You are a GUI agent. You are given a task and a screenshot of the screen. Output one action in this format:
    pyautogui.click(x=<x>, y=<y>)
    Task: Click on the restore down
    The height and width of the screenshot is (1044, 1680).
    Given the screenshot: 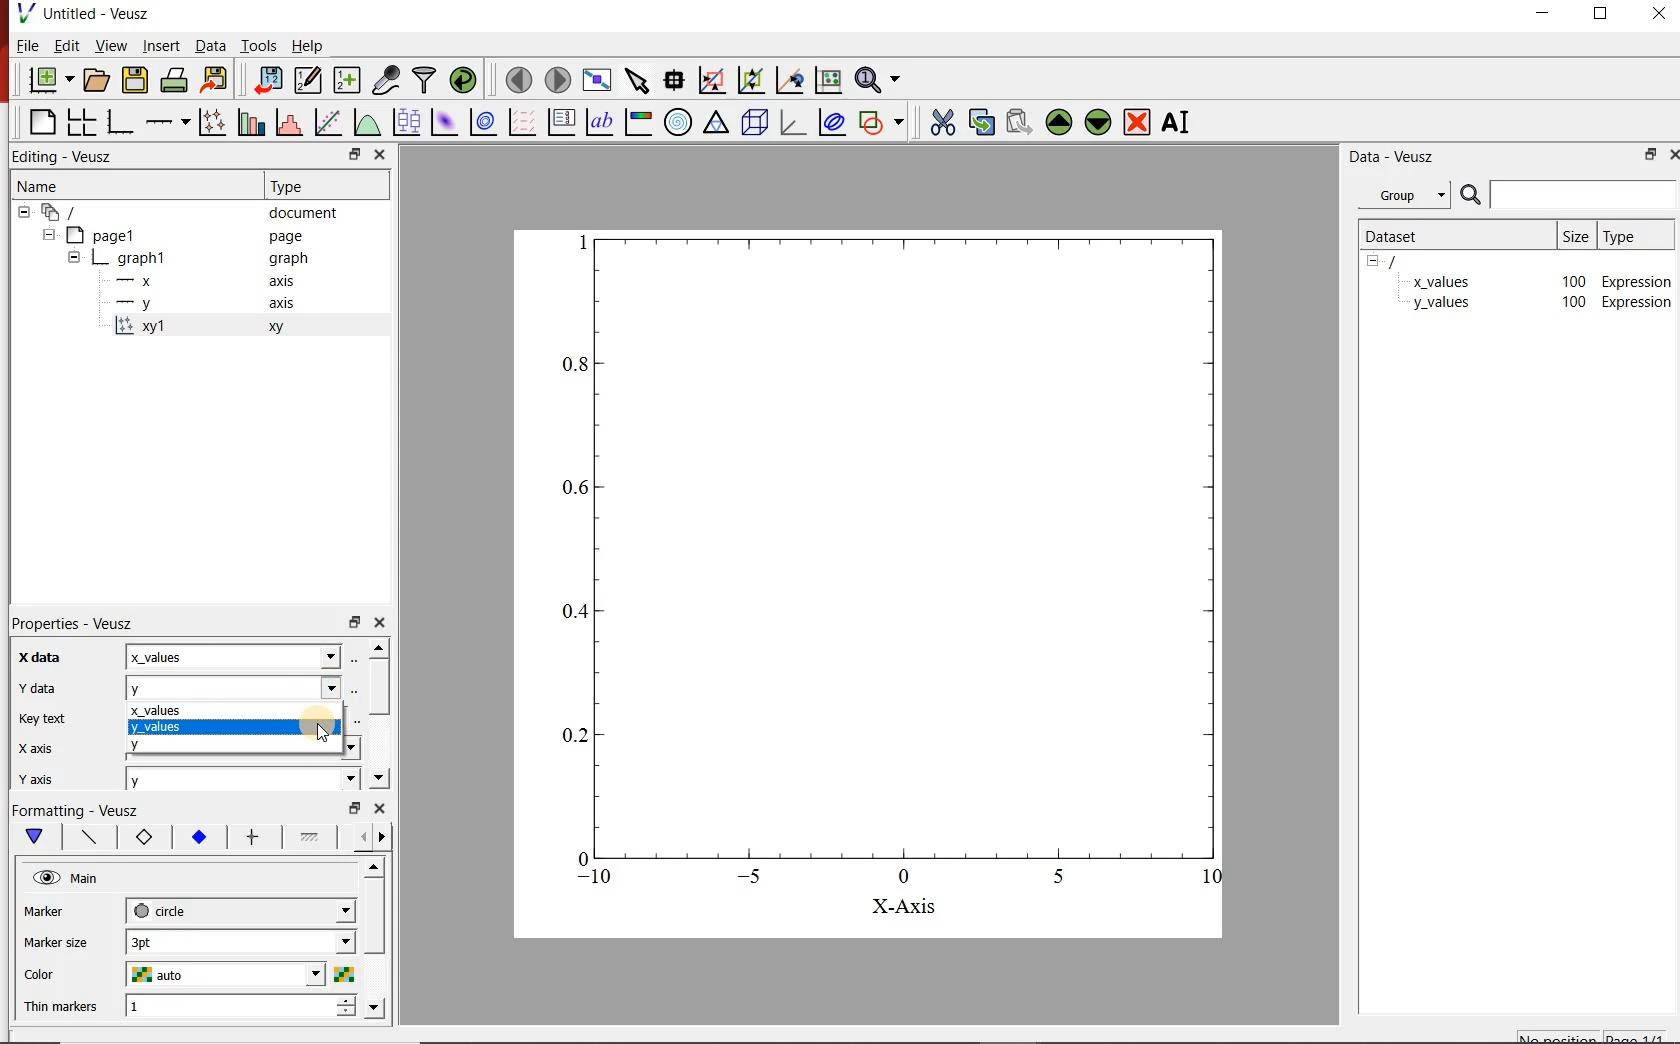 What is the action you would take?
    pyautogui.click(x=353, y=153)
    